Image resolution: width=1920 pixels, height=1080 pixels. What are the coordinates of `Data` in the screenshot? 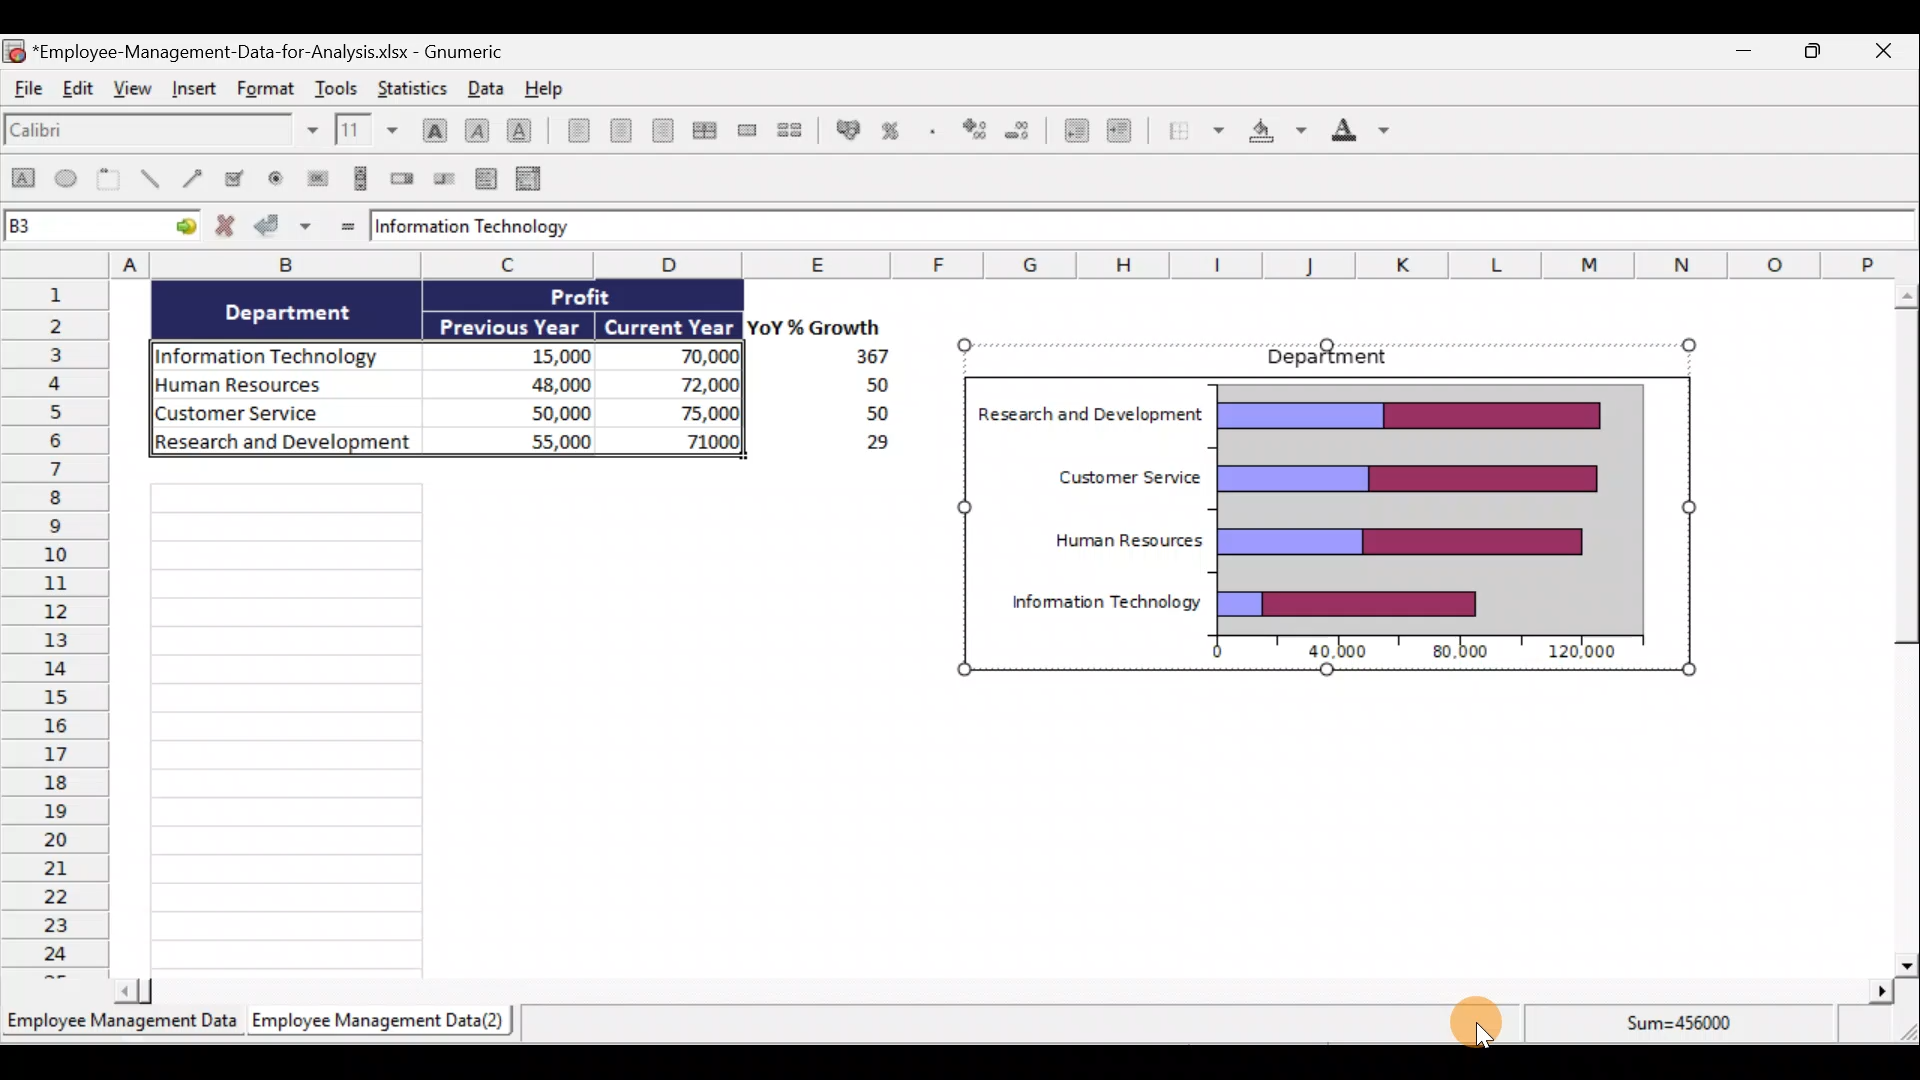 It's located at (484, 87).